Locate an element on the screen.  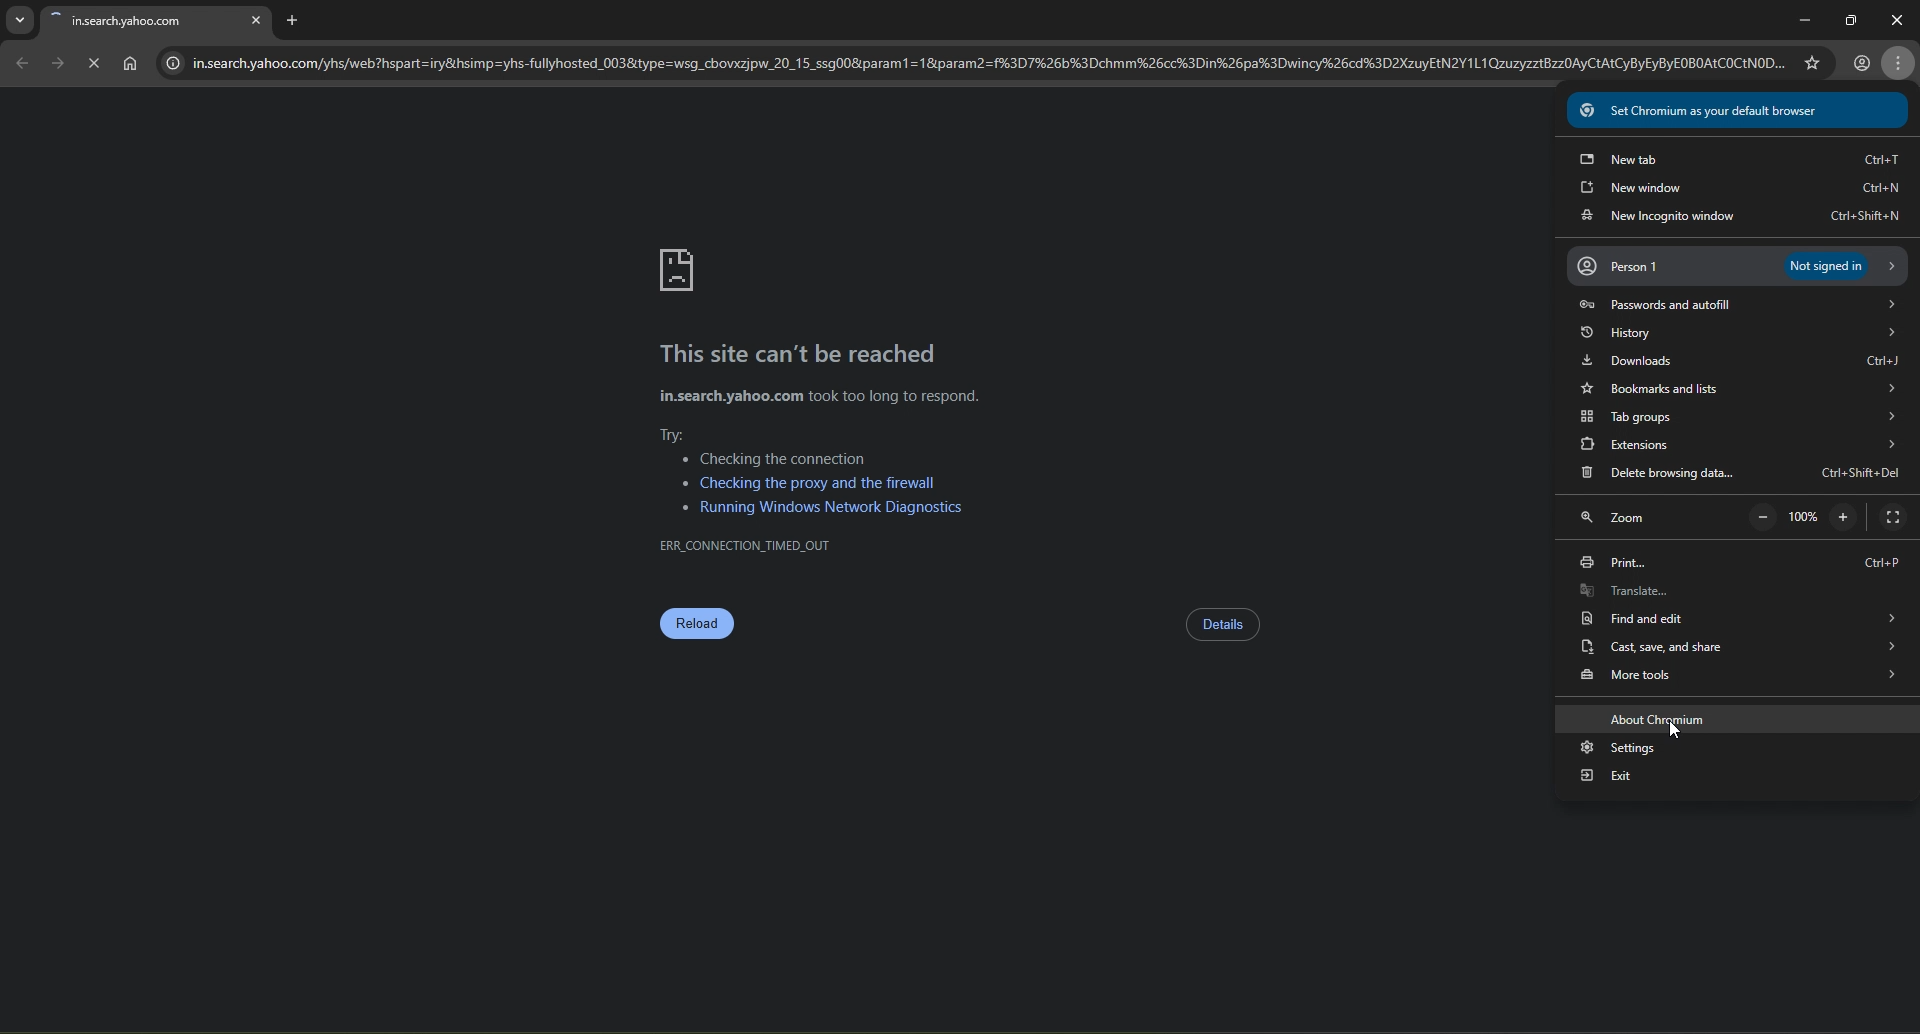
zoom in is located at coordinates (1849, 516).